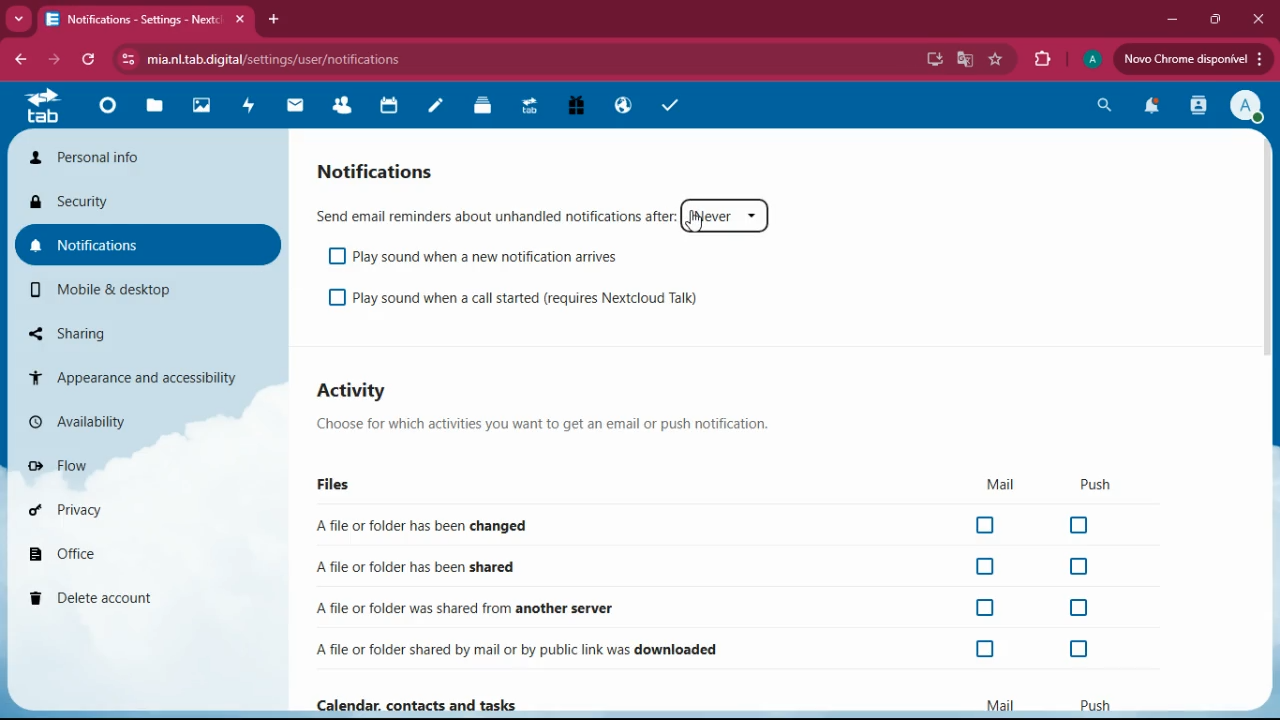  What do you see at coordinates (1214, 20) in the screenshot?
I see `maximize` at bounding box center [1214, 20].